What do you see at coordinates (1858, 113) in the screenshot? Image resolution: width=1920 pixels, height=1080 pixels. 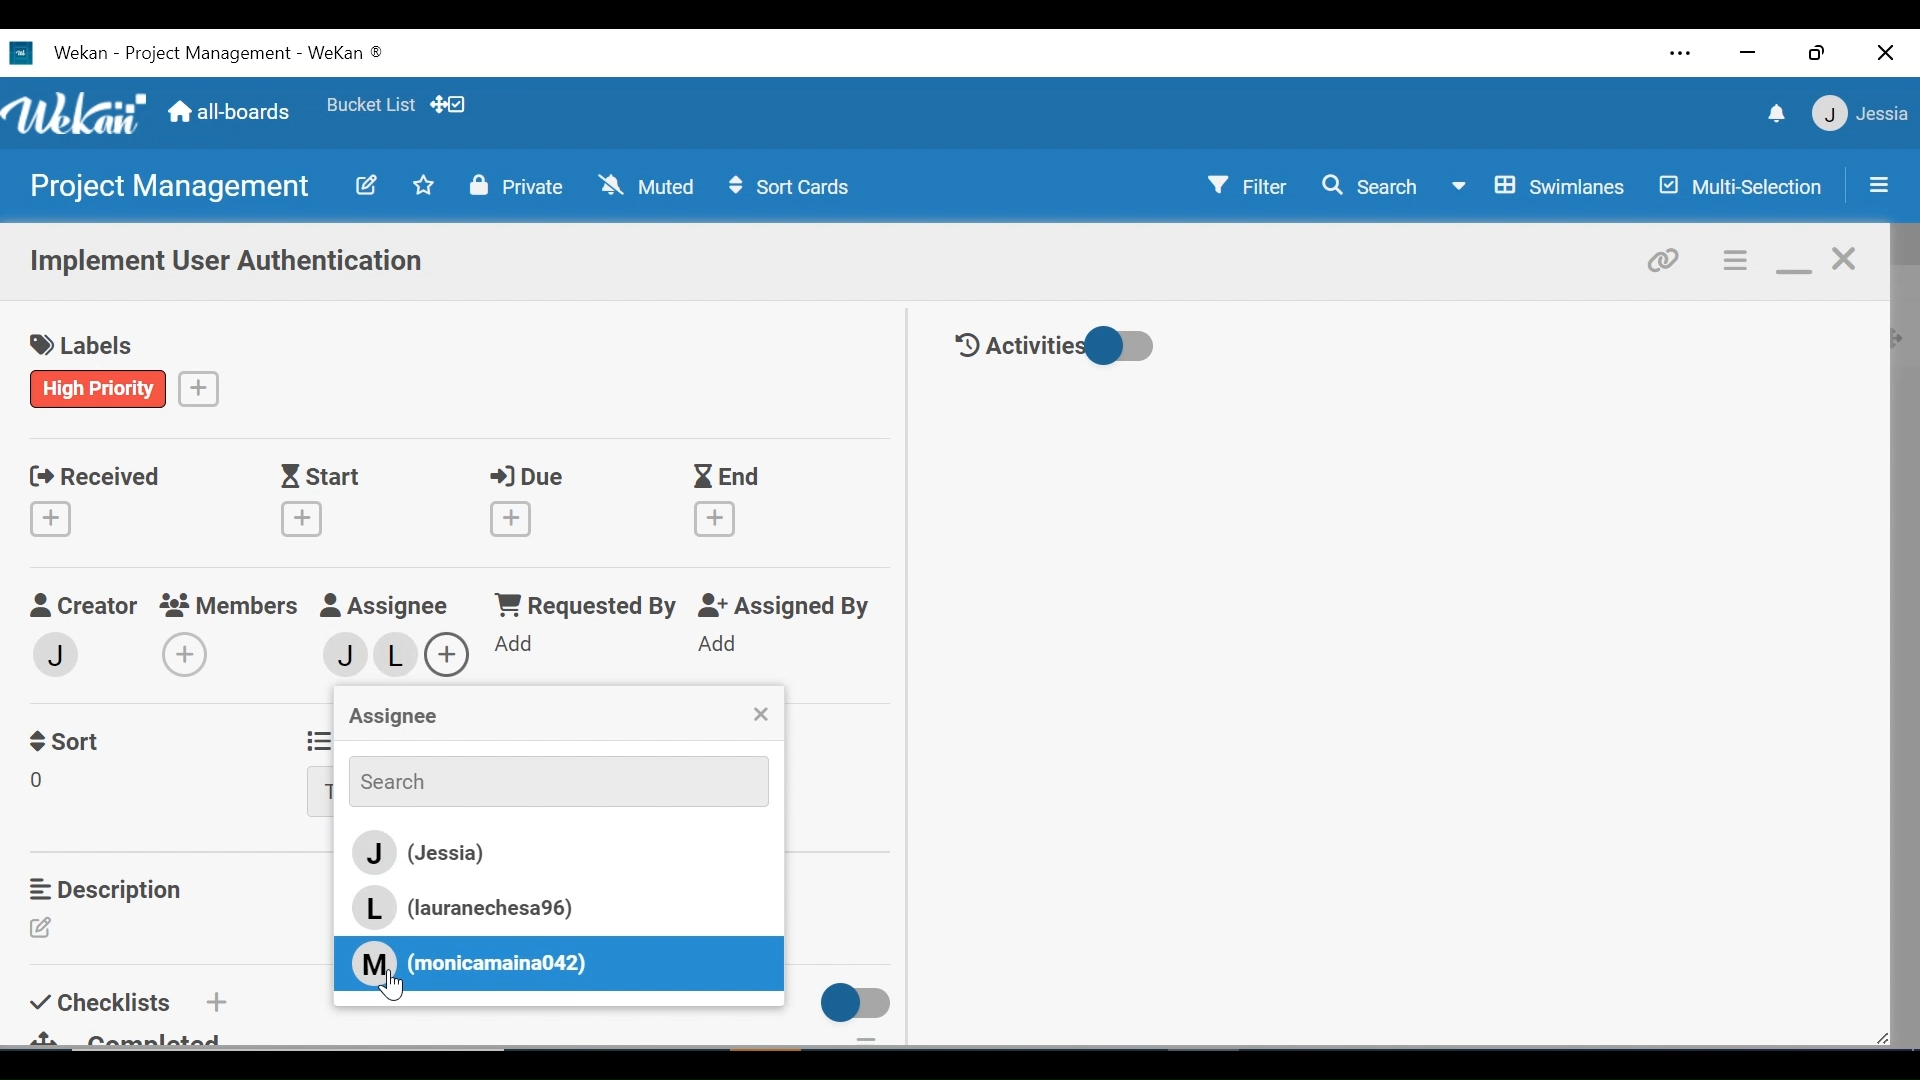 I see `jessica` at bounding box center [1858, 113].